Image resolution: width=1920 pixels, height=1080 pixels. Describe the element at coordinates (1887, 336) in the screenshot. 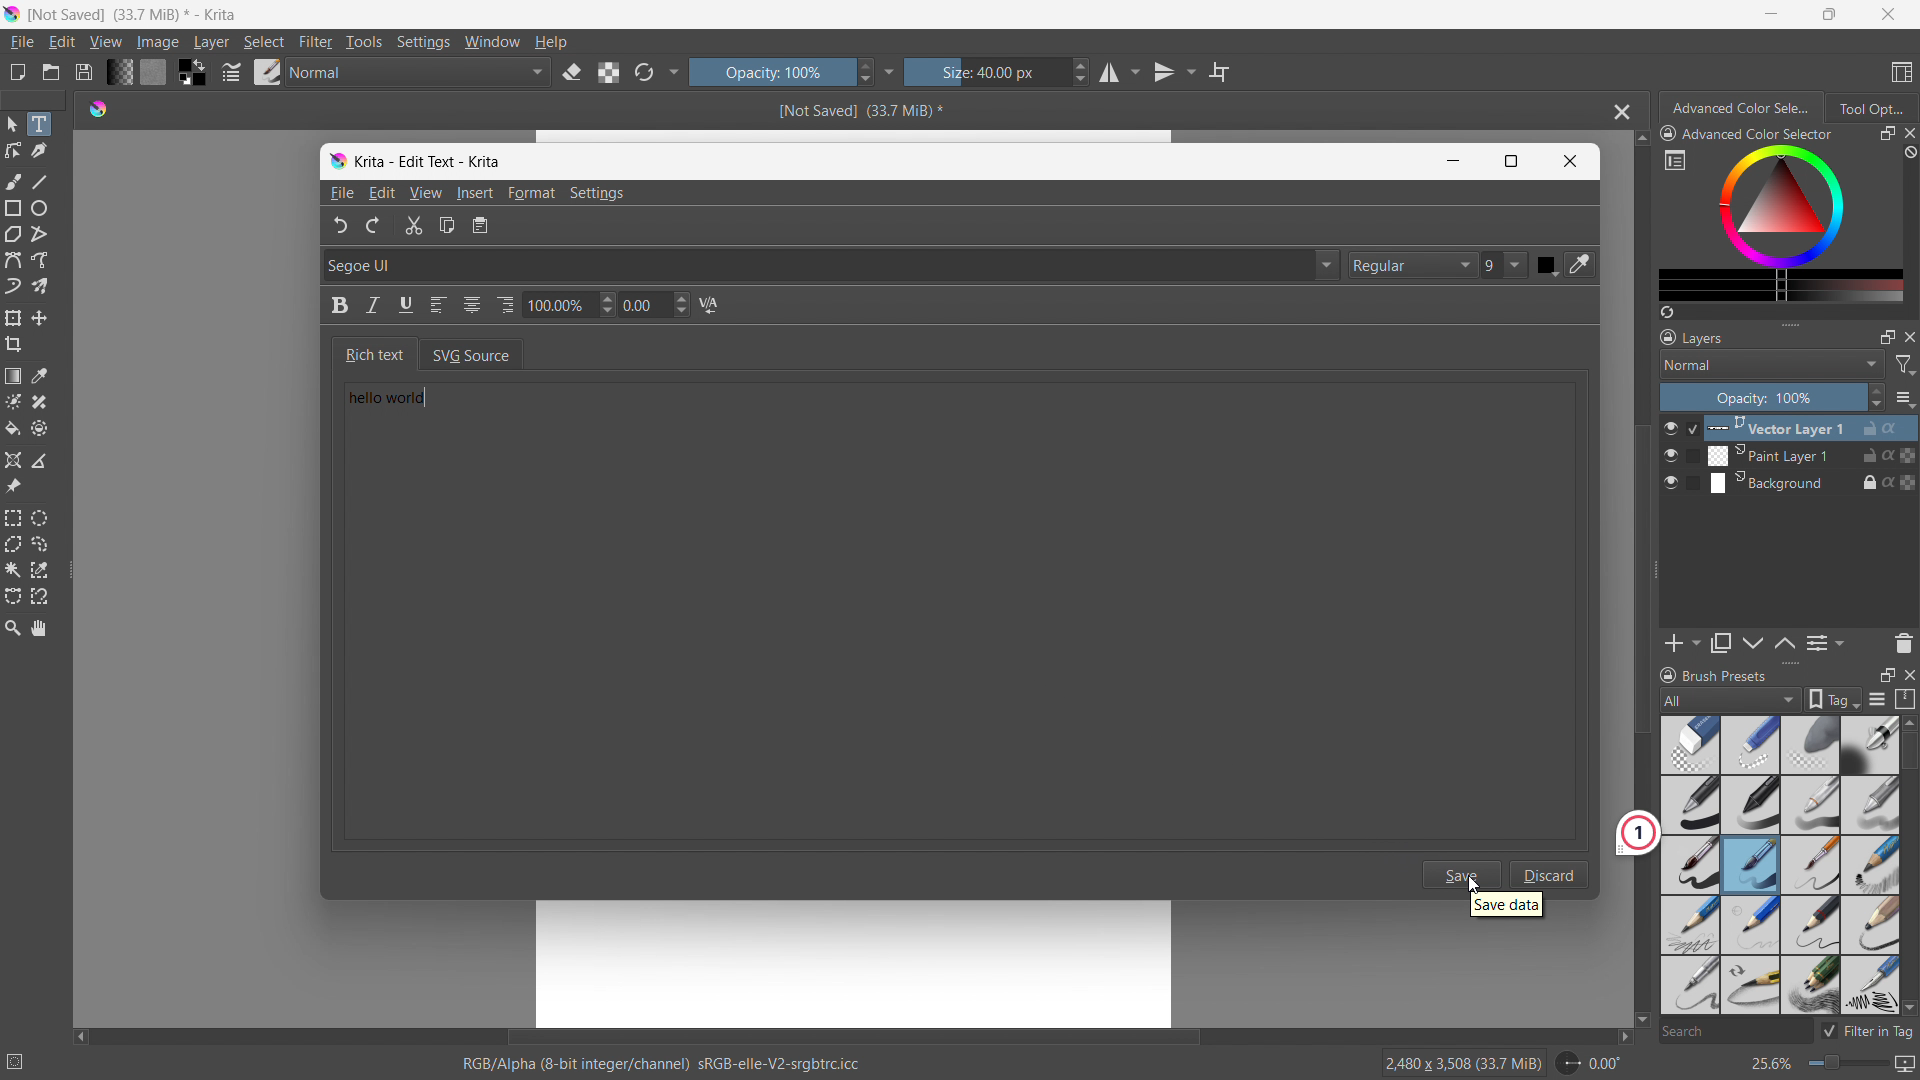

I see `maximize` at that location.